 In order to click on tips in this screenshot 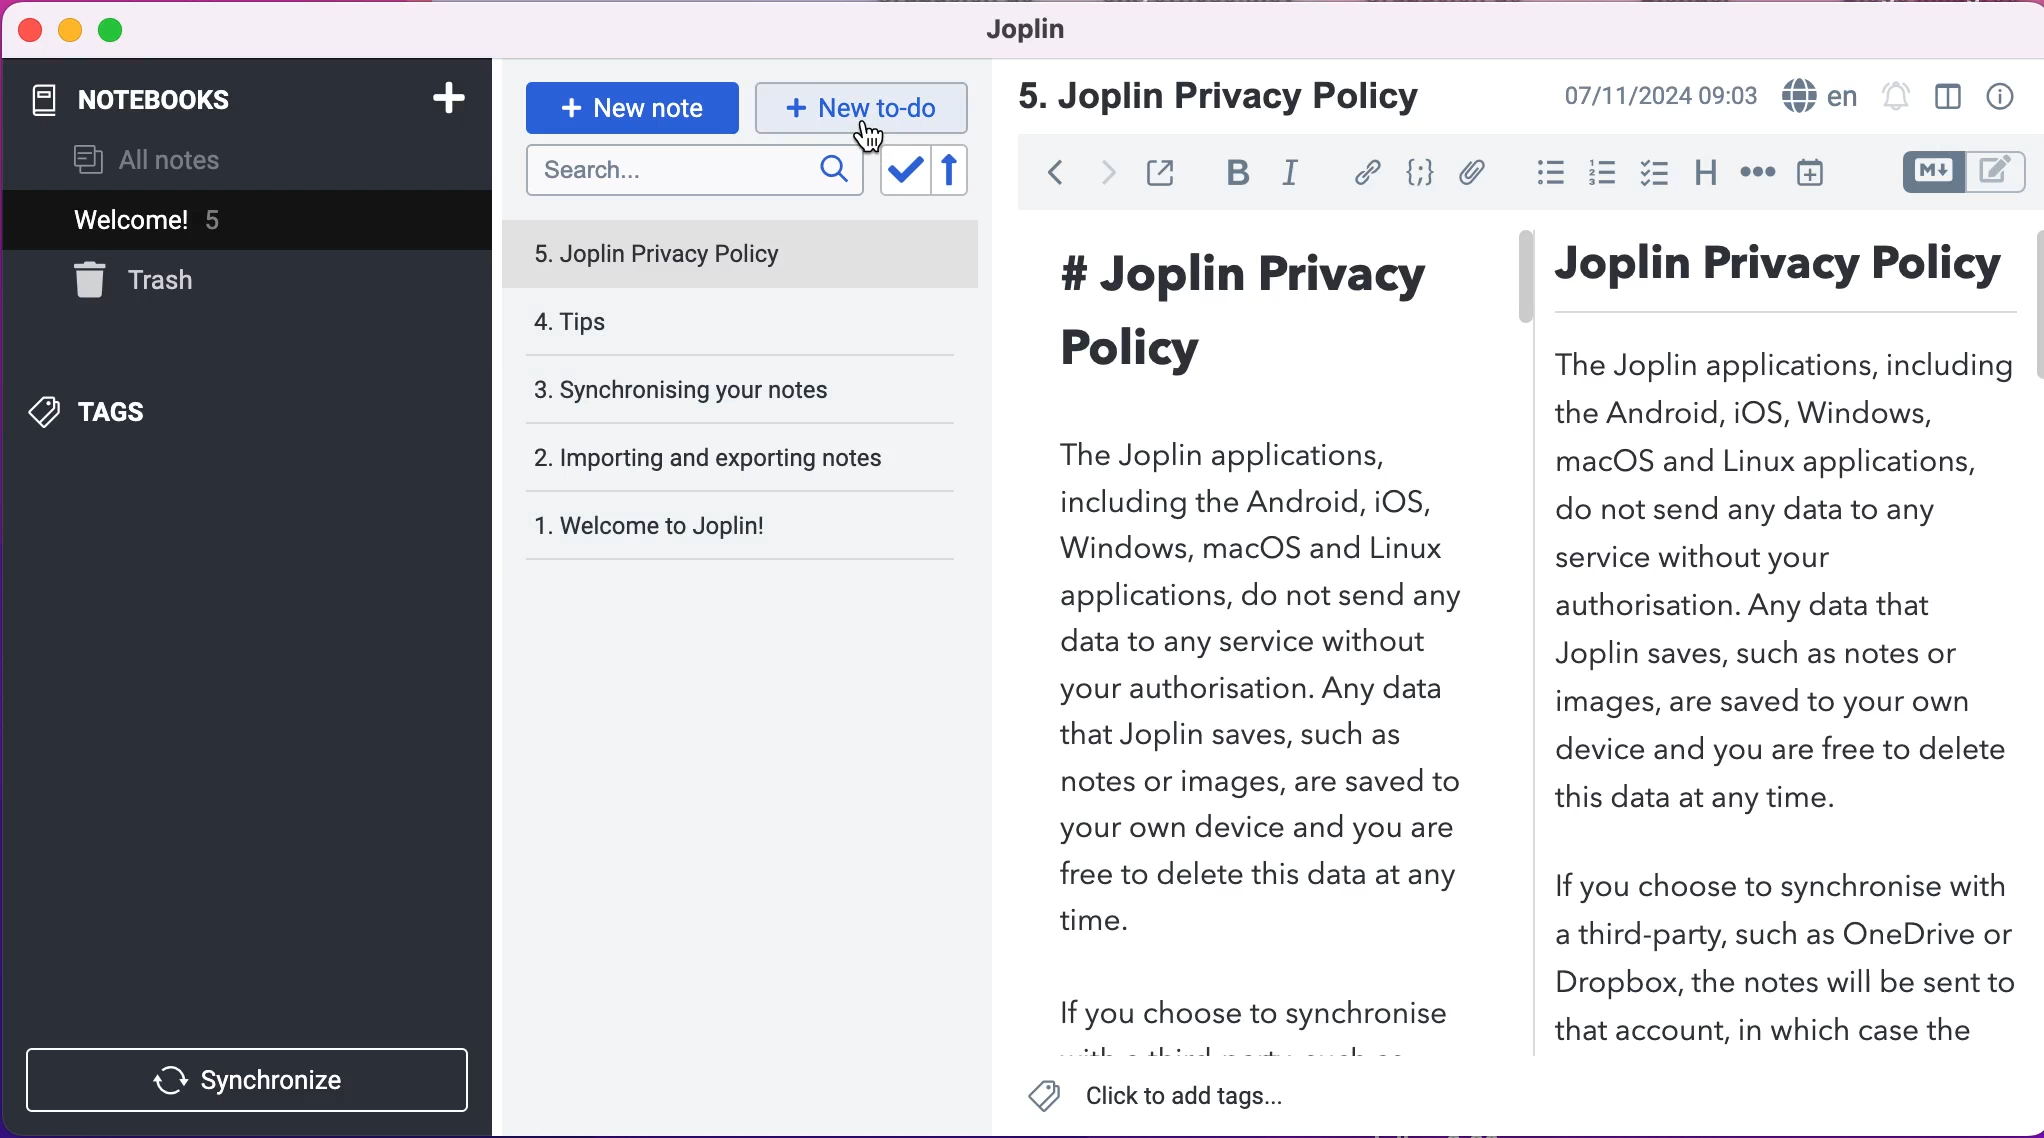, I will do `click(738, 324)`.